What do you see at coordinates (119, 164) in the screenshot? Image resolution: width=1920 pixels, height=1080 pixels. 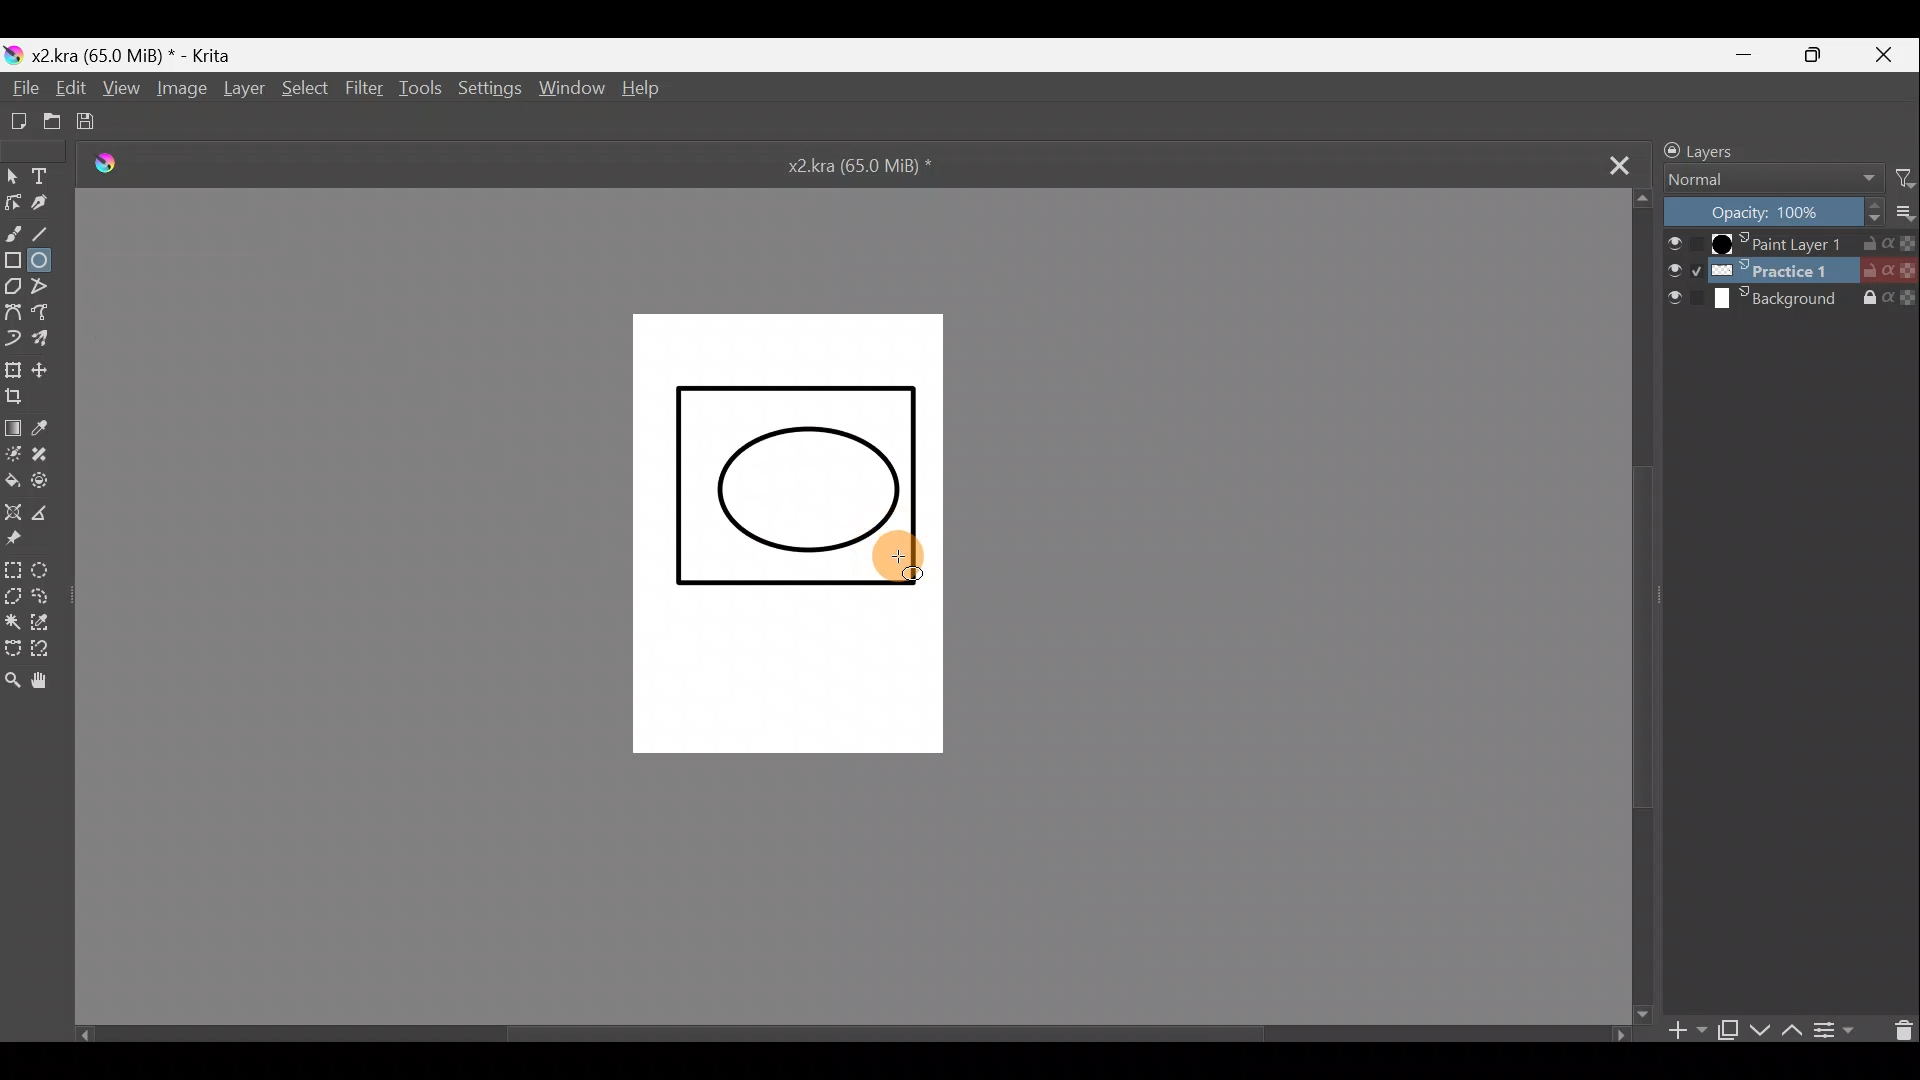 I see `Logo` at bounding box center [119, 164].